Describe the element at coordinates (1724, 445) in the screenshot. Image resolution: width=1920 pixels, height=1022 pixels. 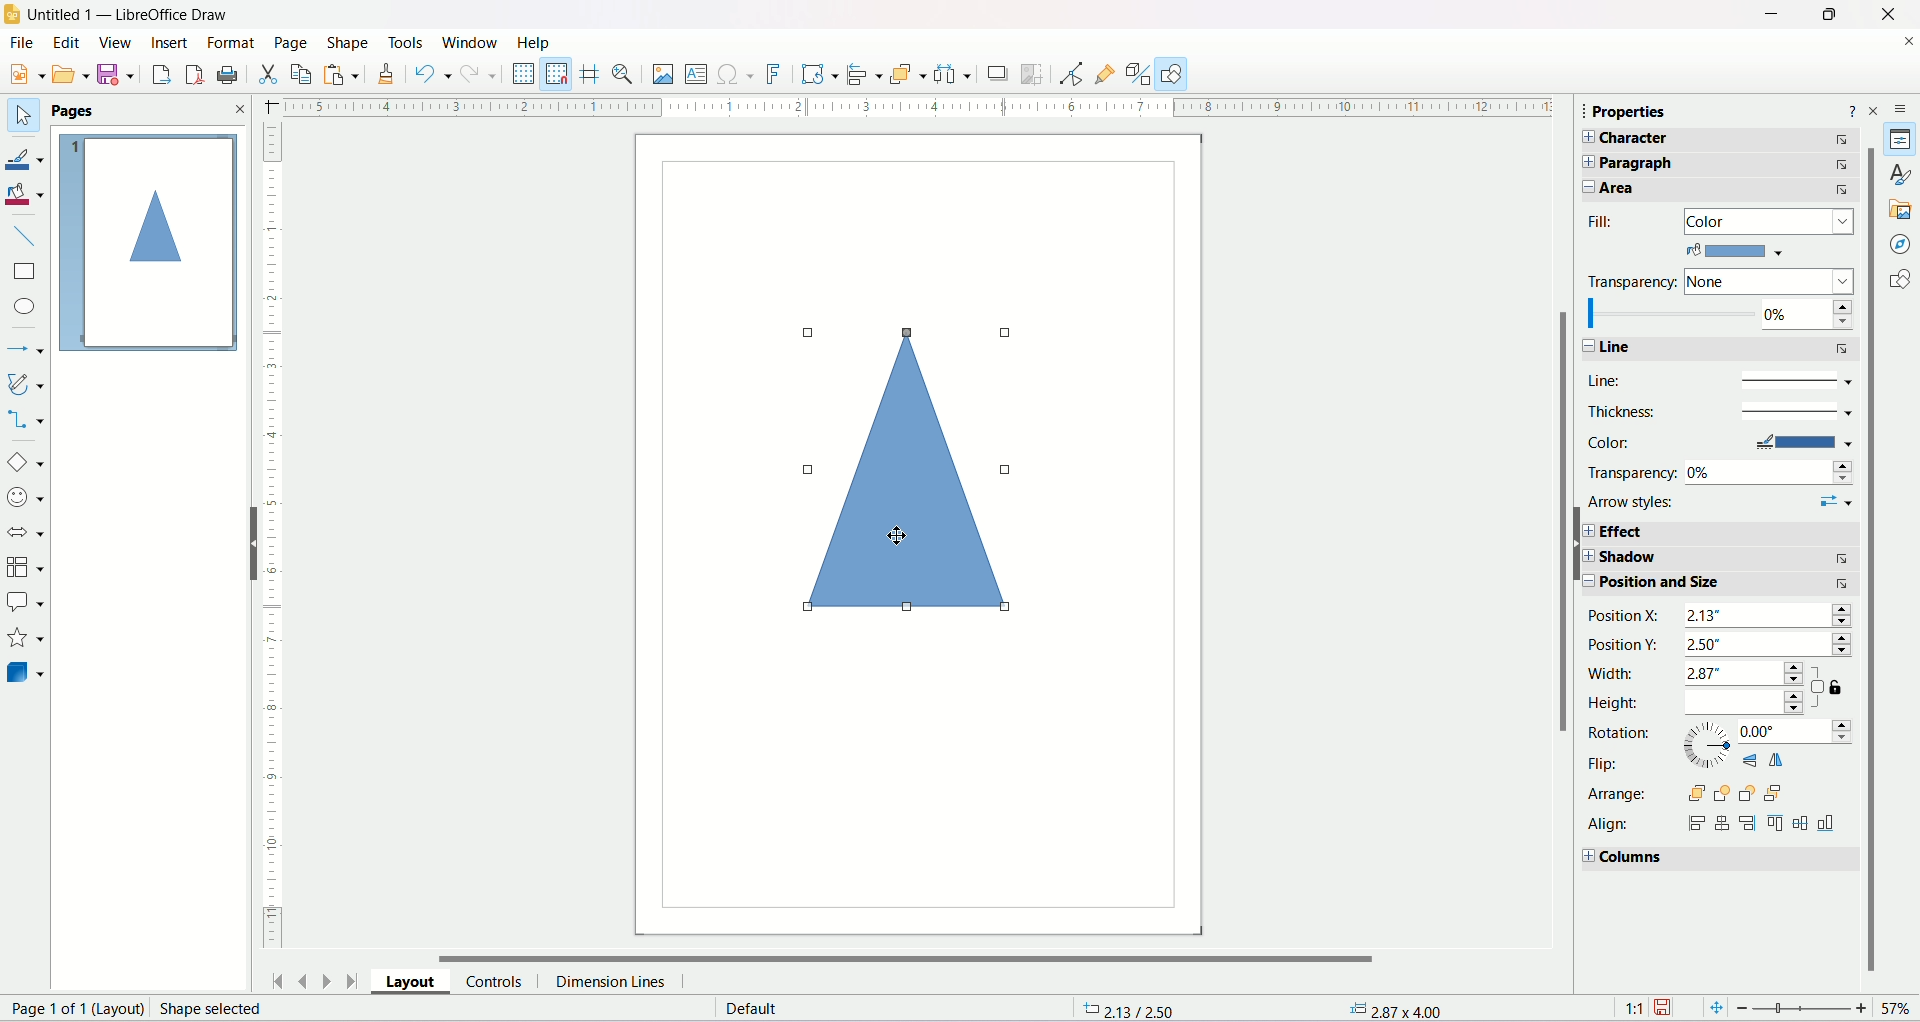
I see `color` at that location.